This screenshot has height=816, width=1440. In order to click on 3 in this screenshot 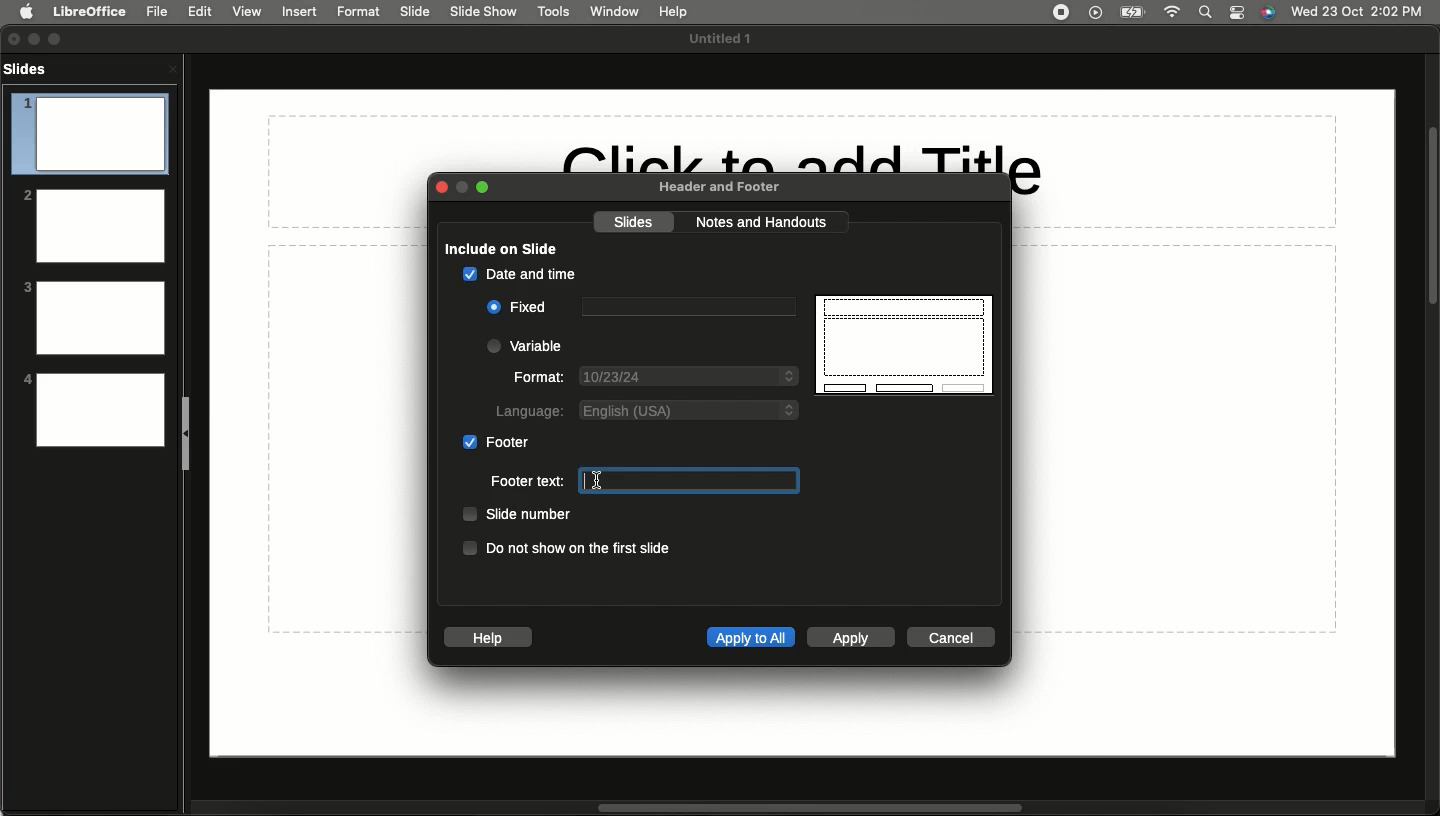, I will do `click(93, 317)`.